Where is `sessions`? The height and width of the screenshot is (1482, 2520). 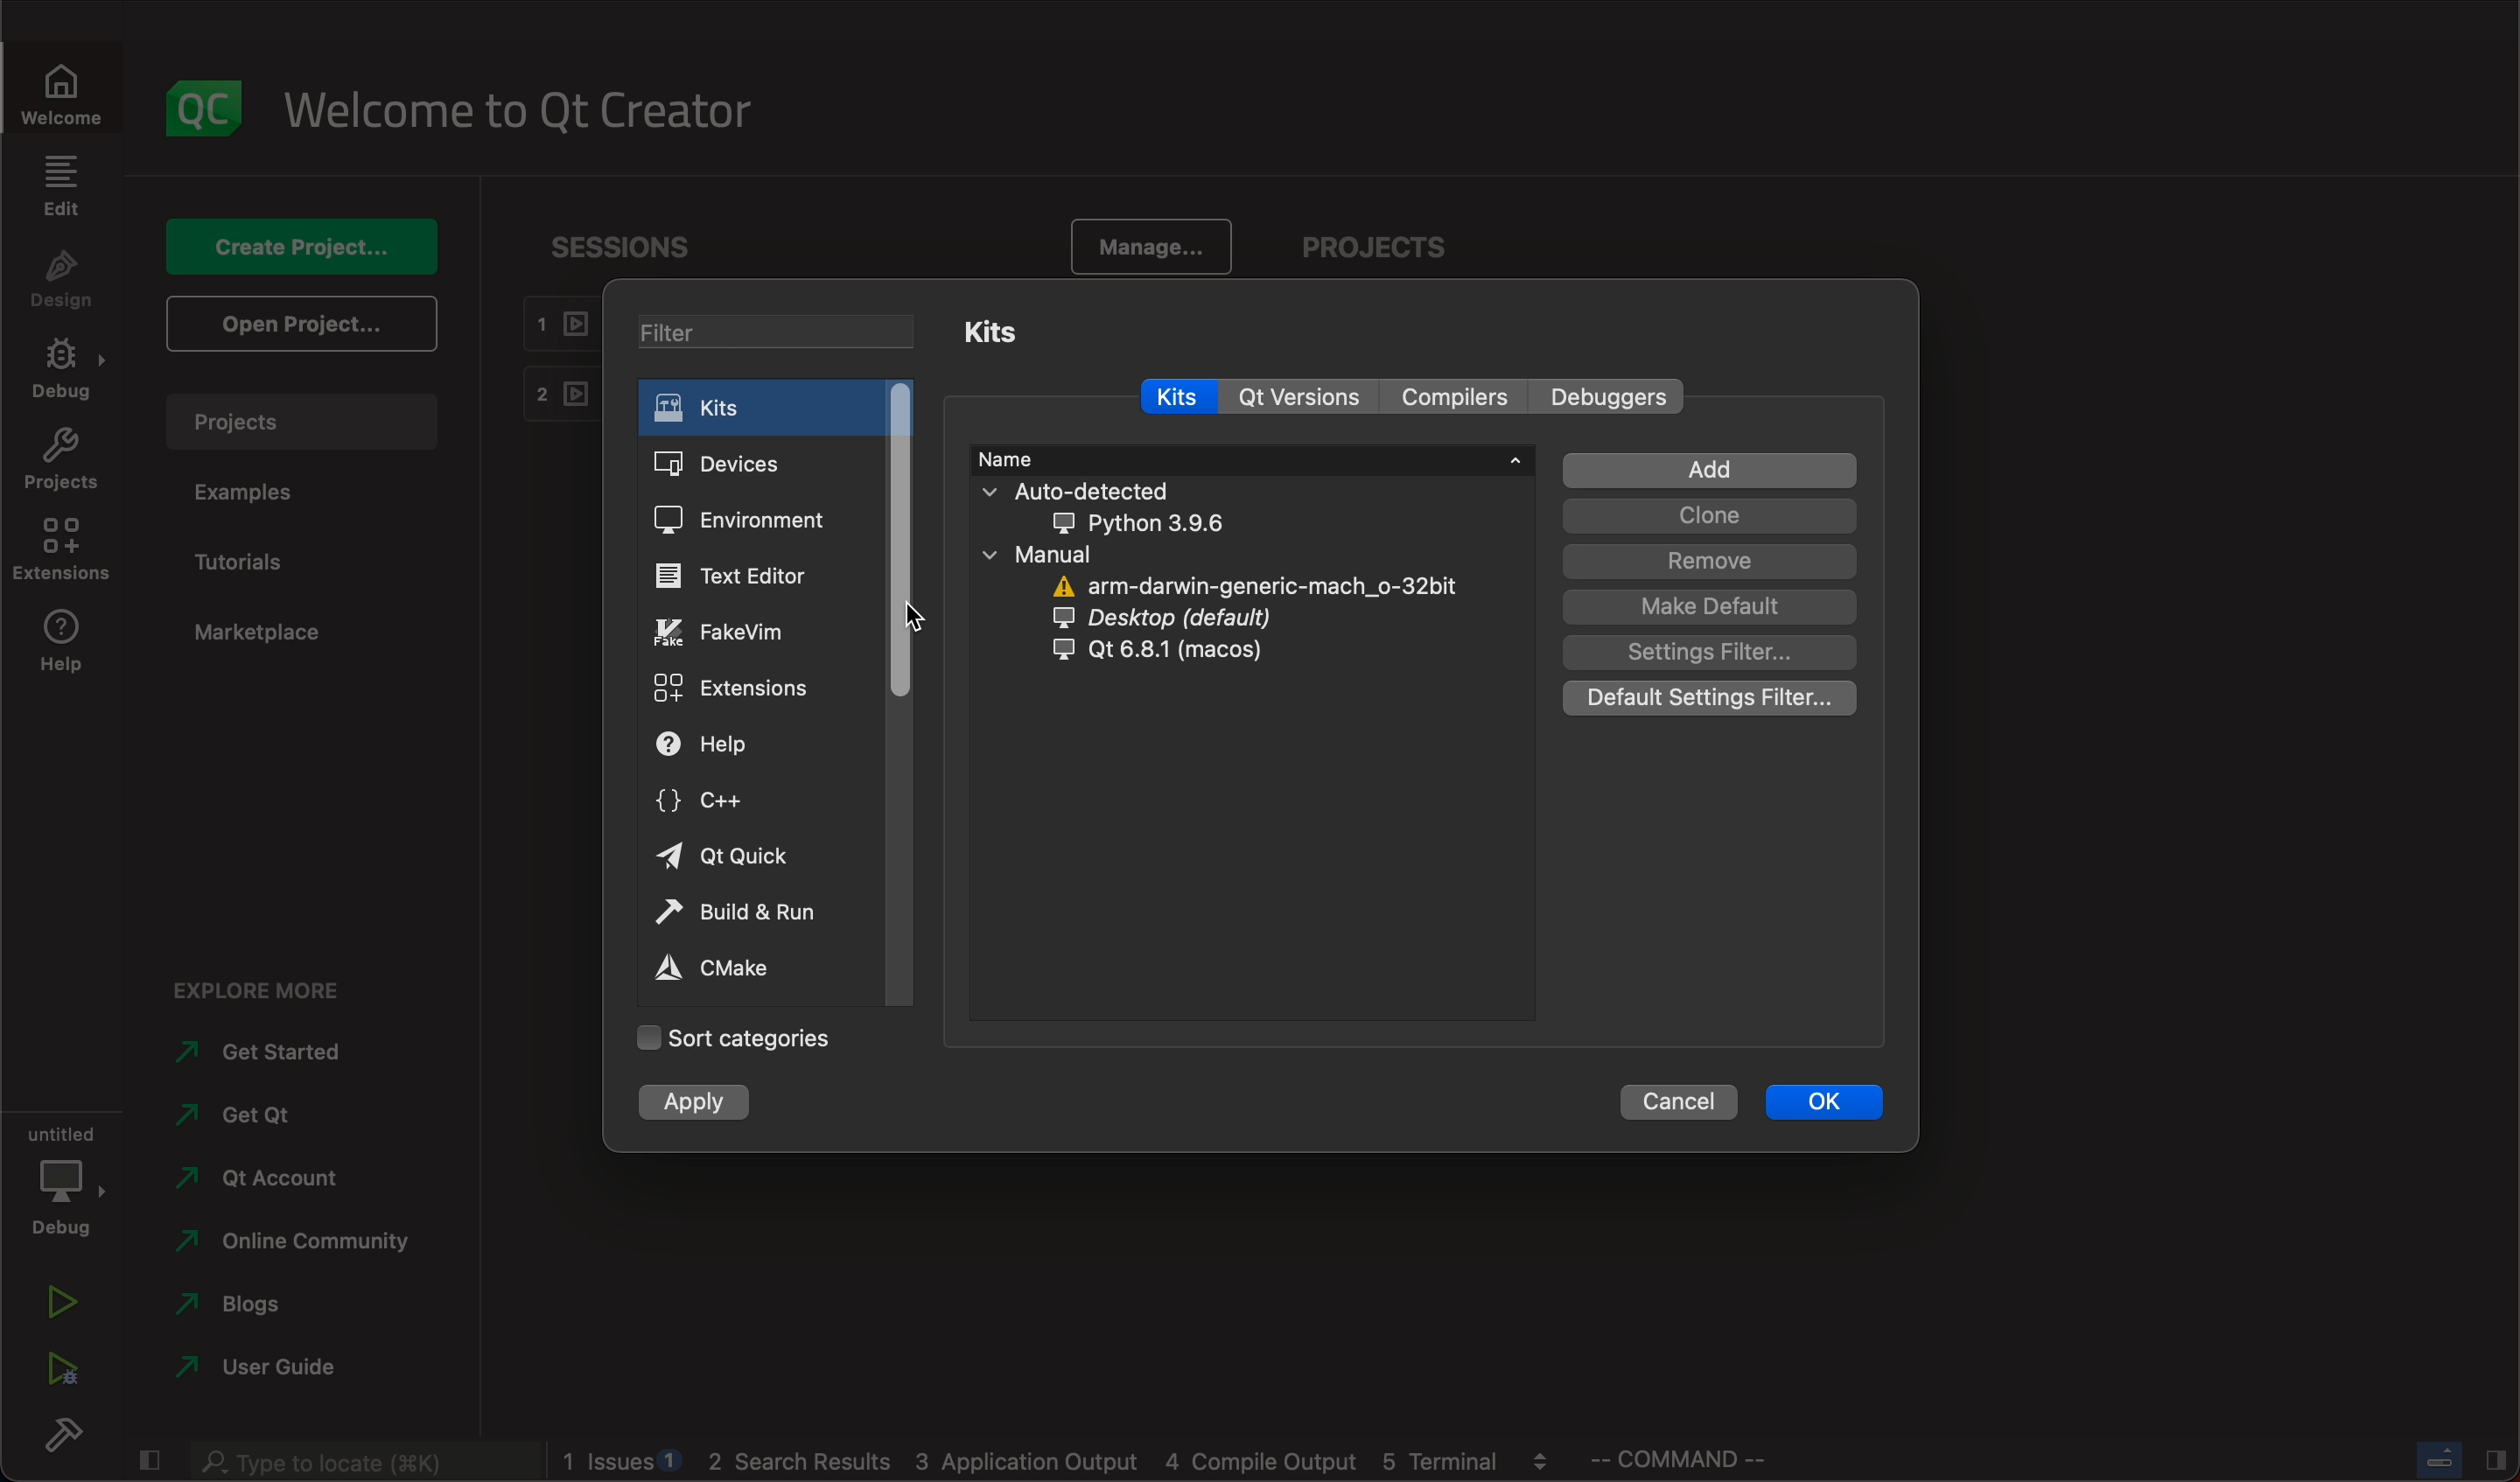
sessions is located at coordinates (641, 248).